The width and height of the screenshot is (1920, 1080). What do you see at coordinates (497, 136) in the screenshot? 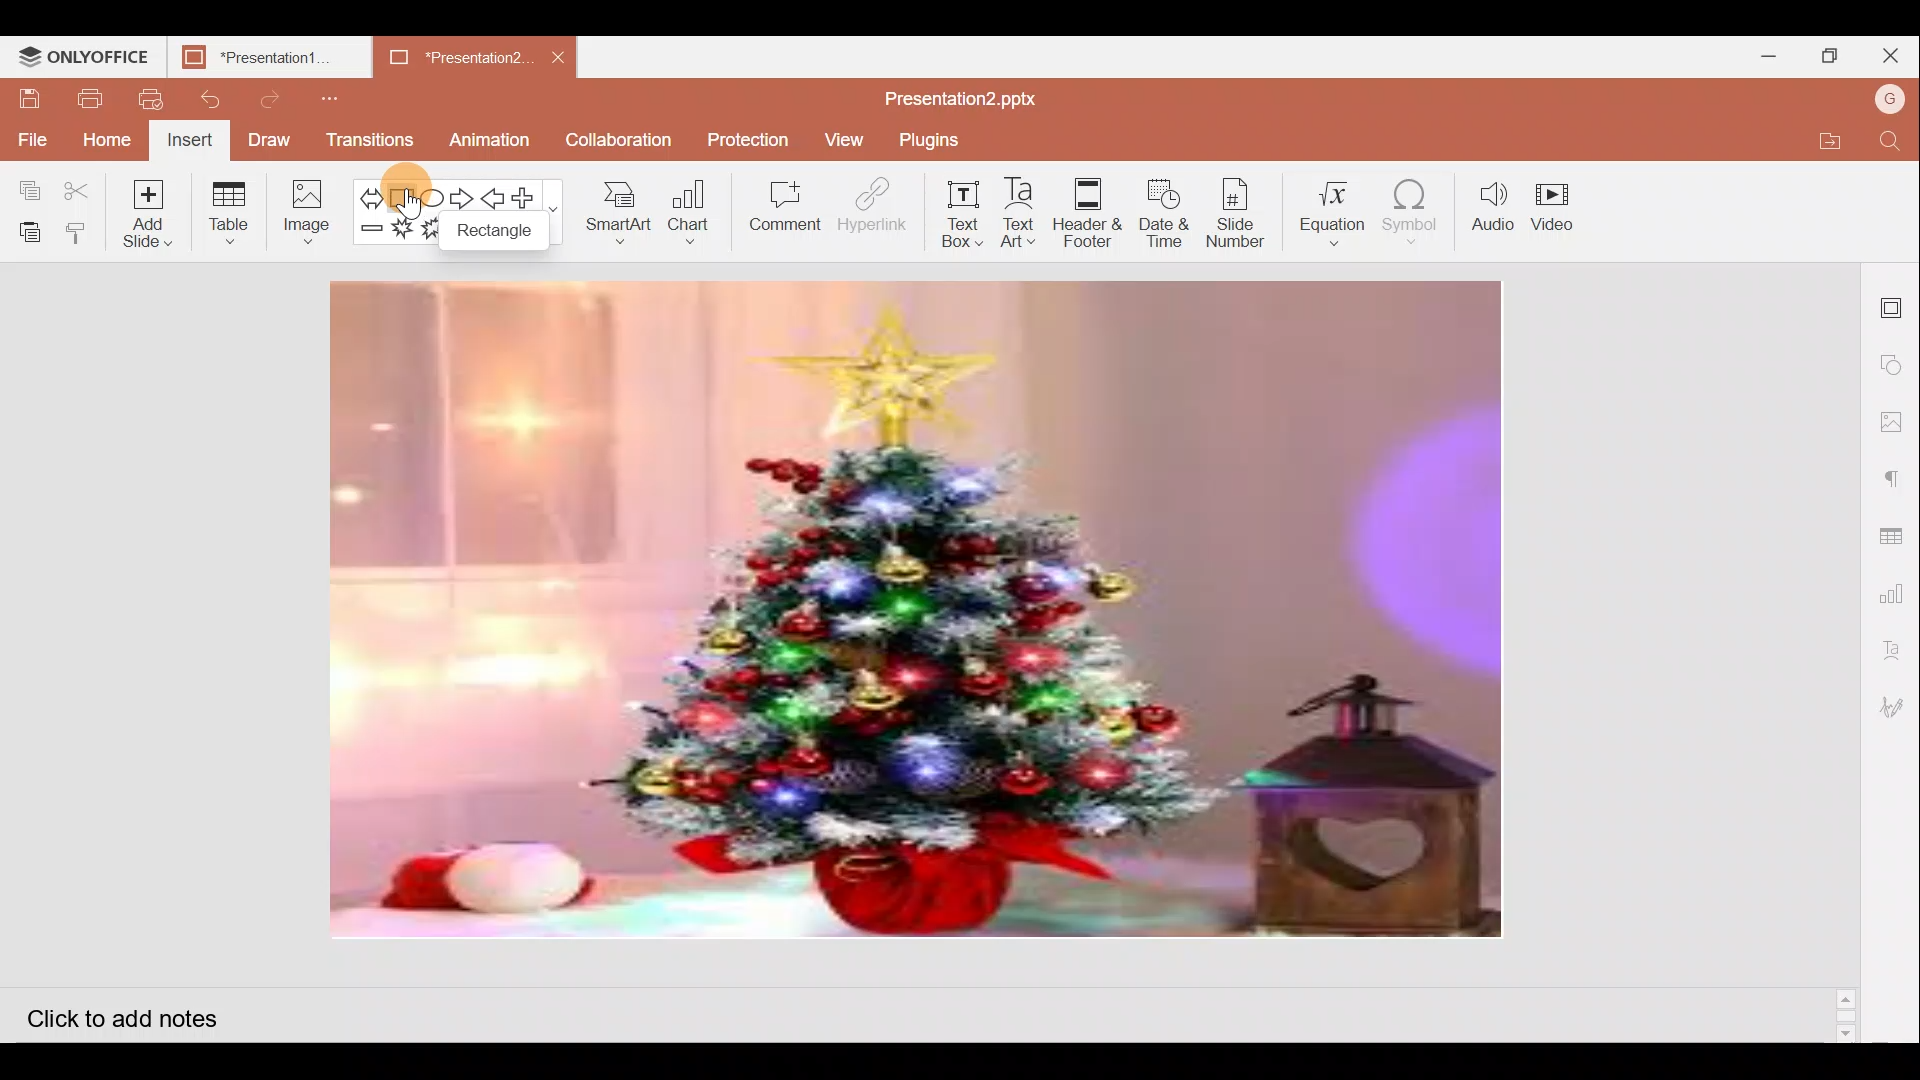
I see `Animation` at bounding box center [497, 136].